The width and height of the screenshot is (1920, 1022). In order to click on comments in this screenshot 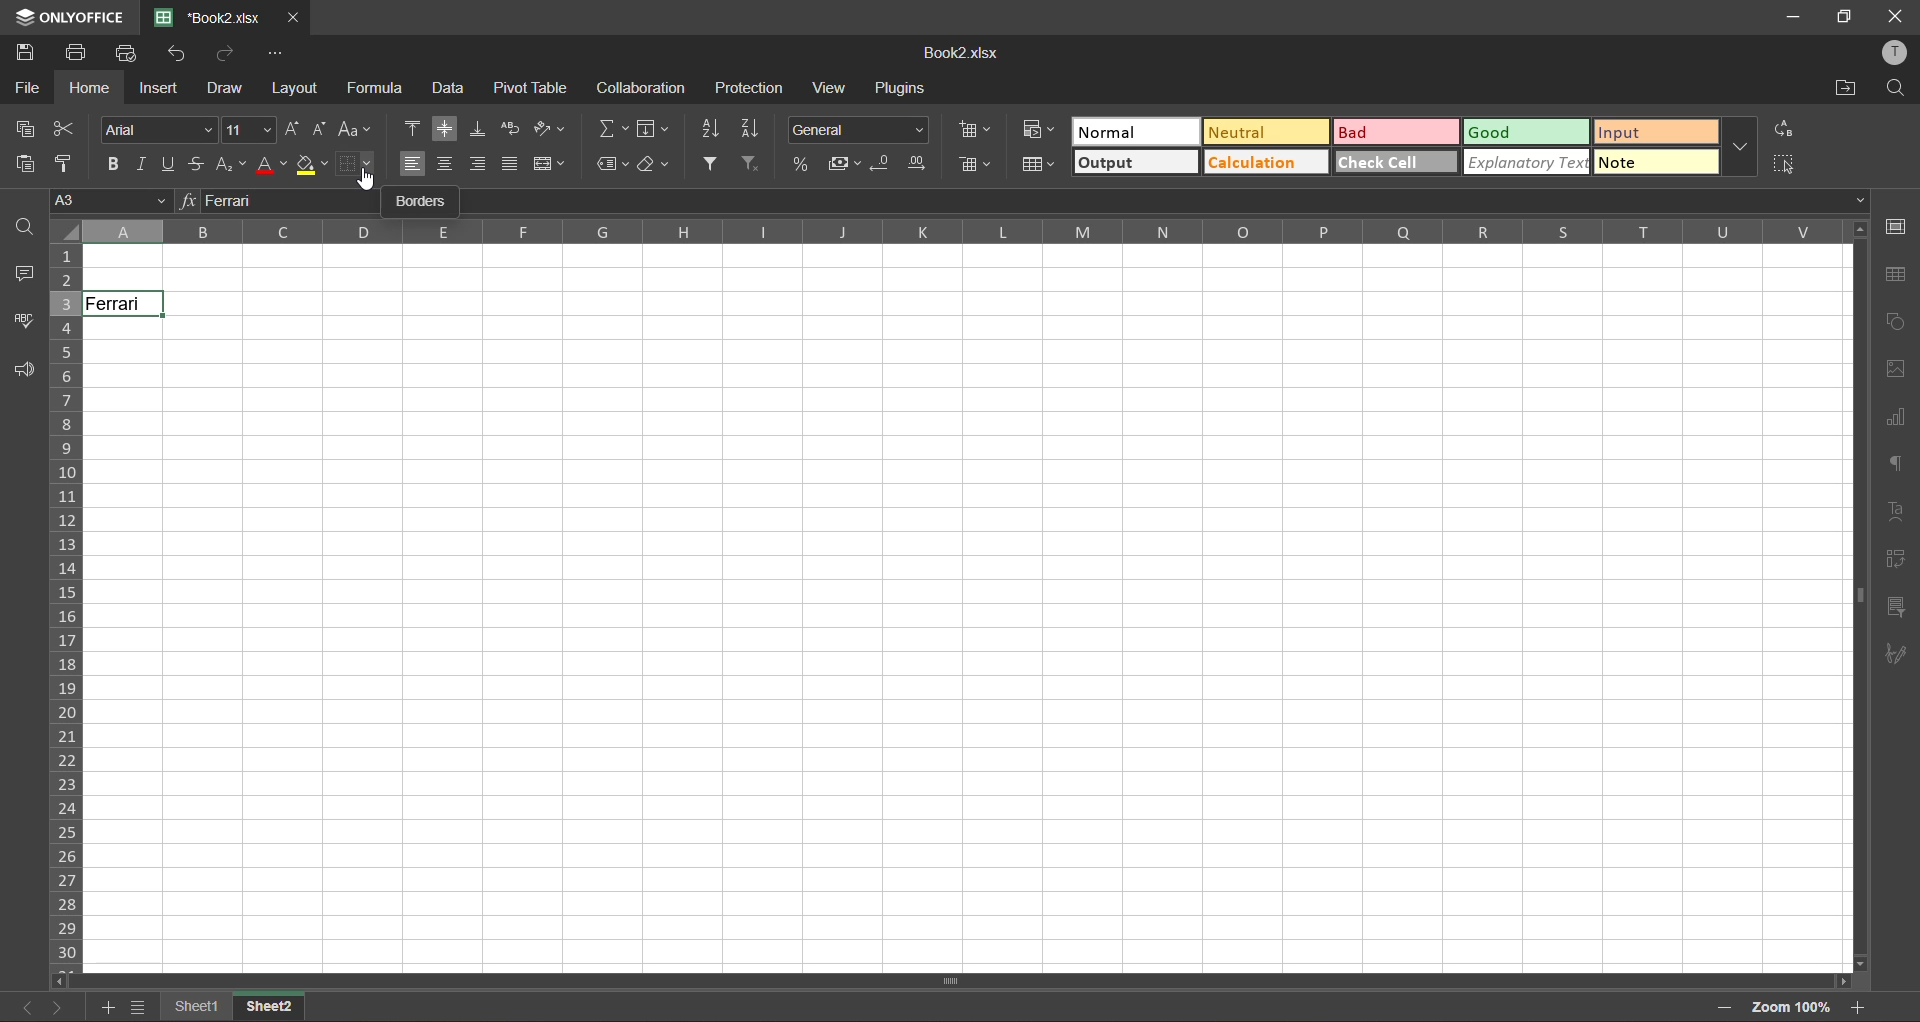, I will do `click(19, 273)`.